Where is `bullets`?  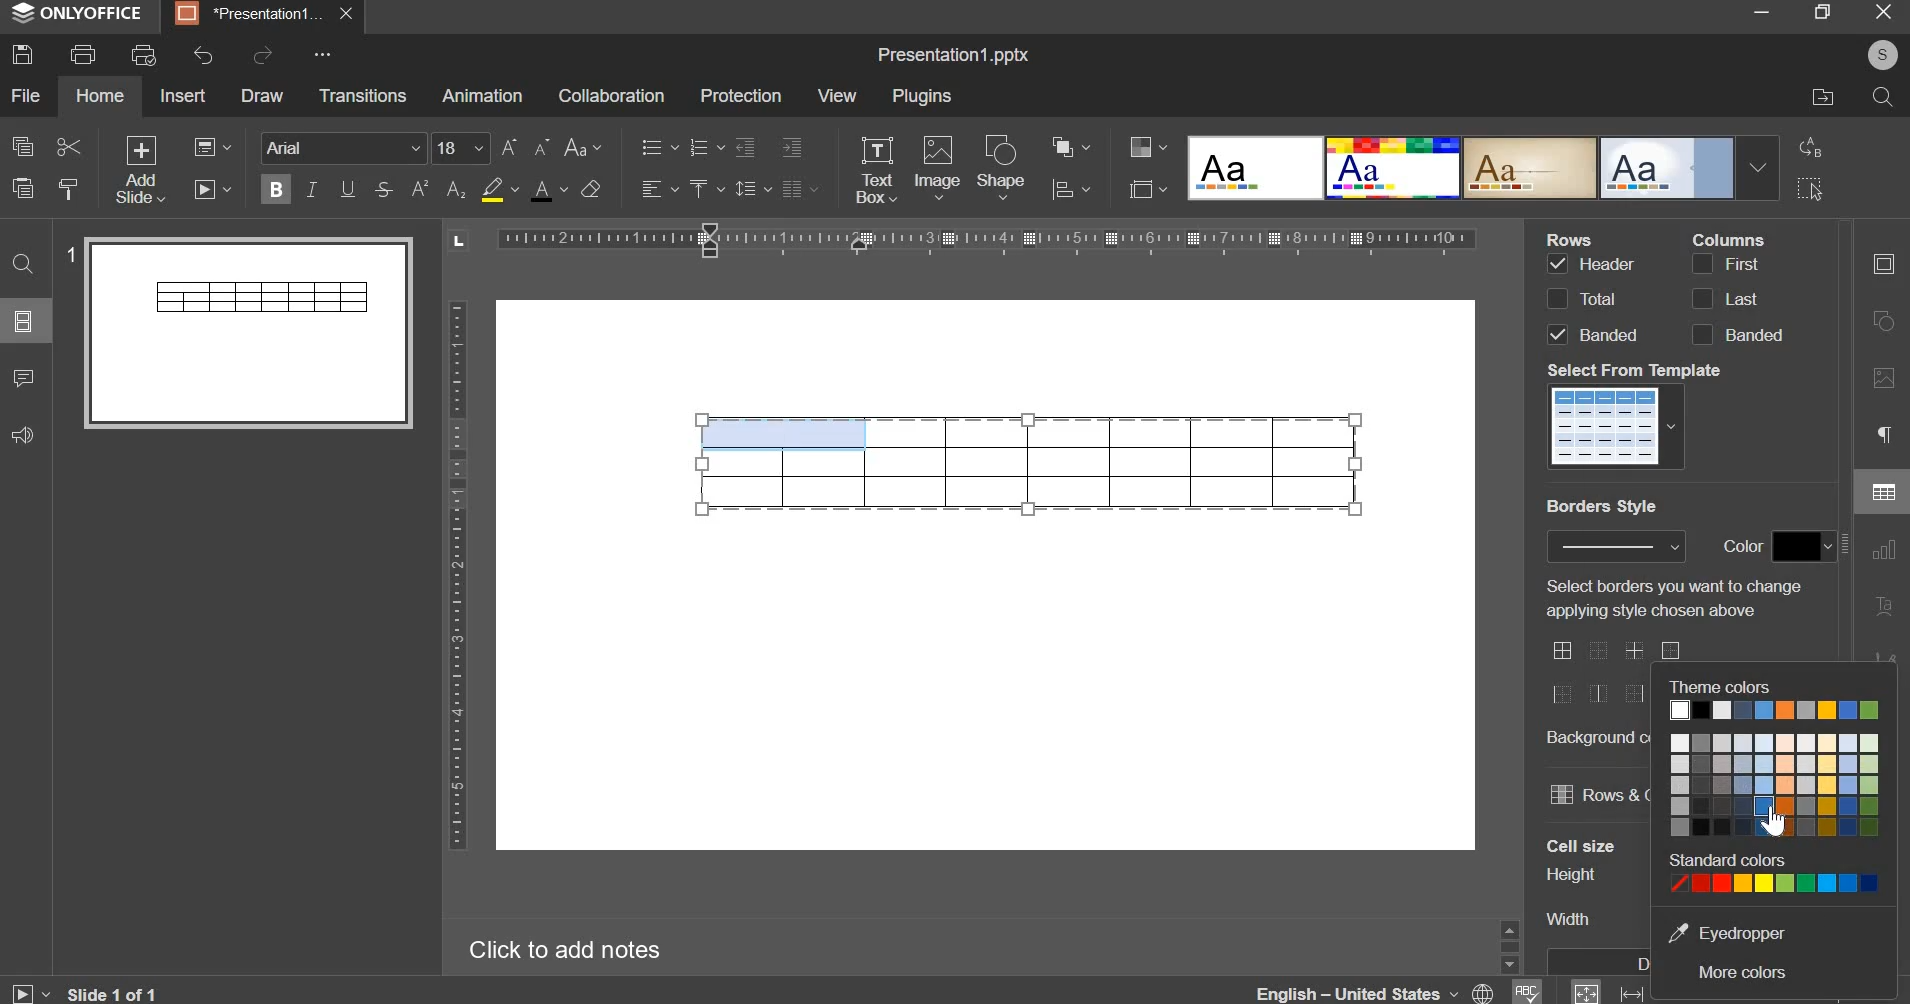 bullets is located at coordinates (658, 146).